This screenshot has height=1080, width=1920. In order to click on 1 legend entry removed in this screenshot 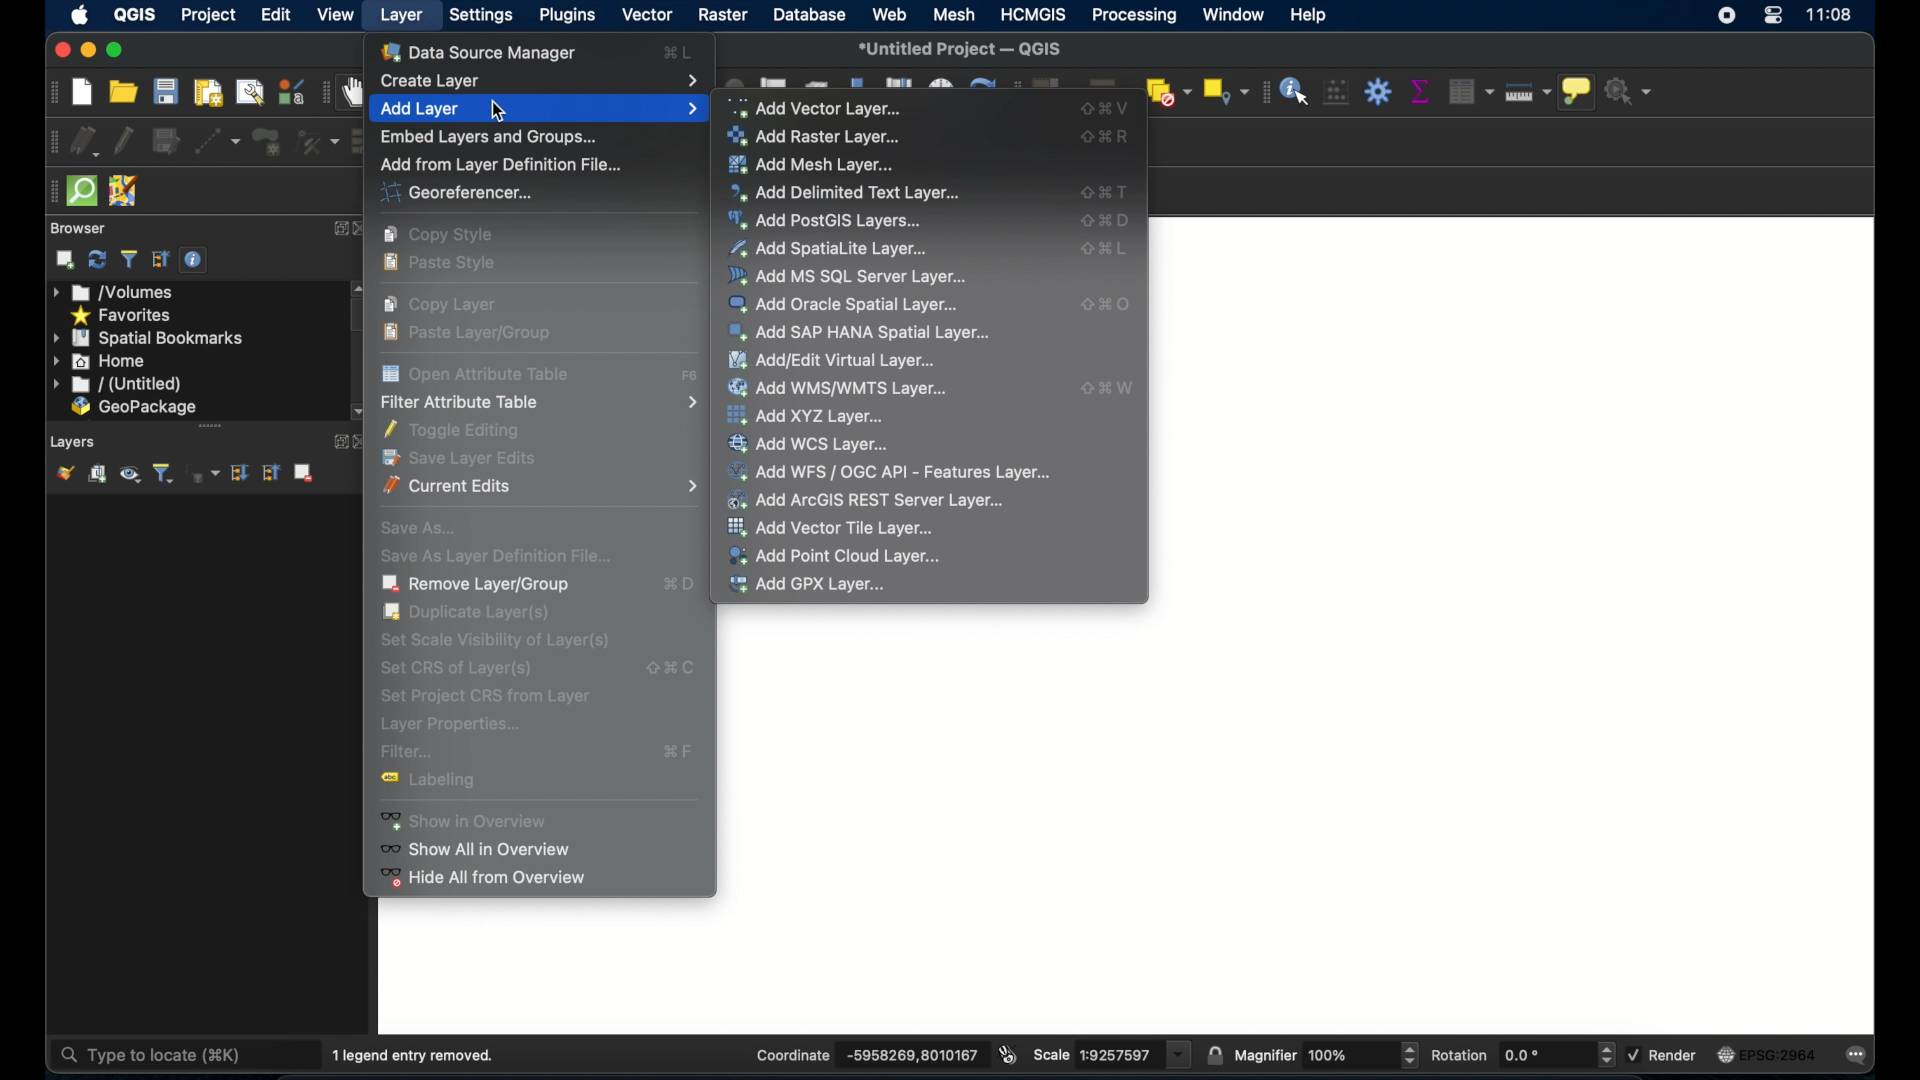, I will do `click(419, 1053)`.